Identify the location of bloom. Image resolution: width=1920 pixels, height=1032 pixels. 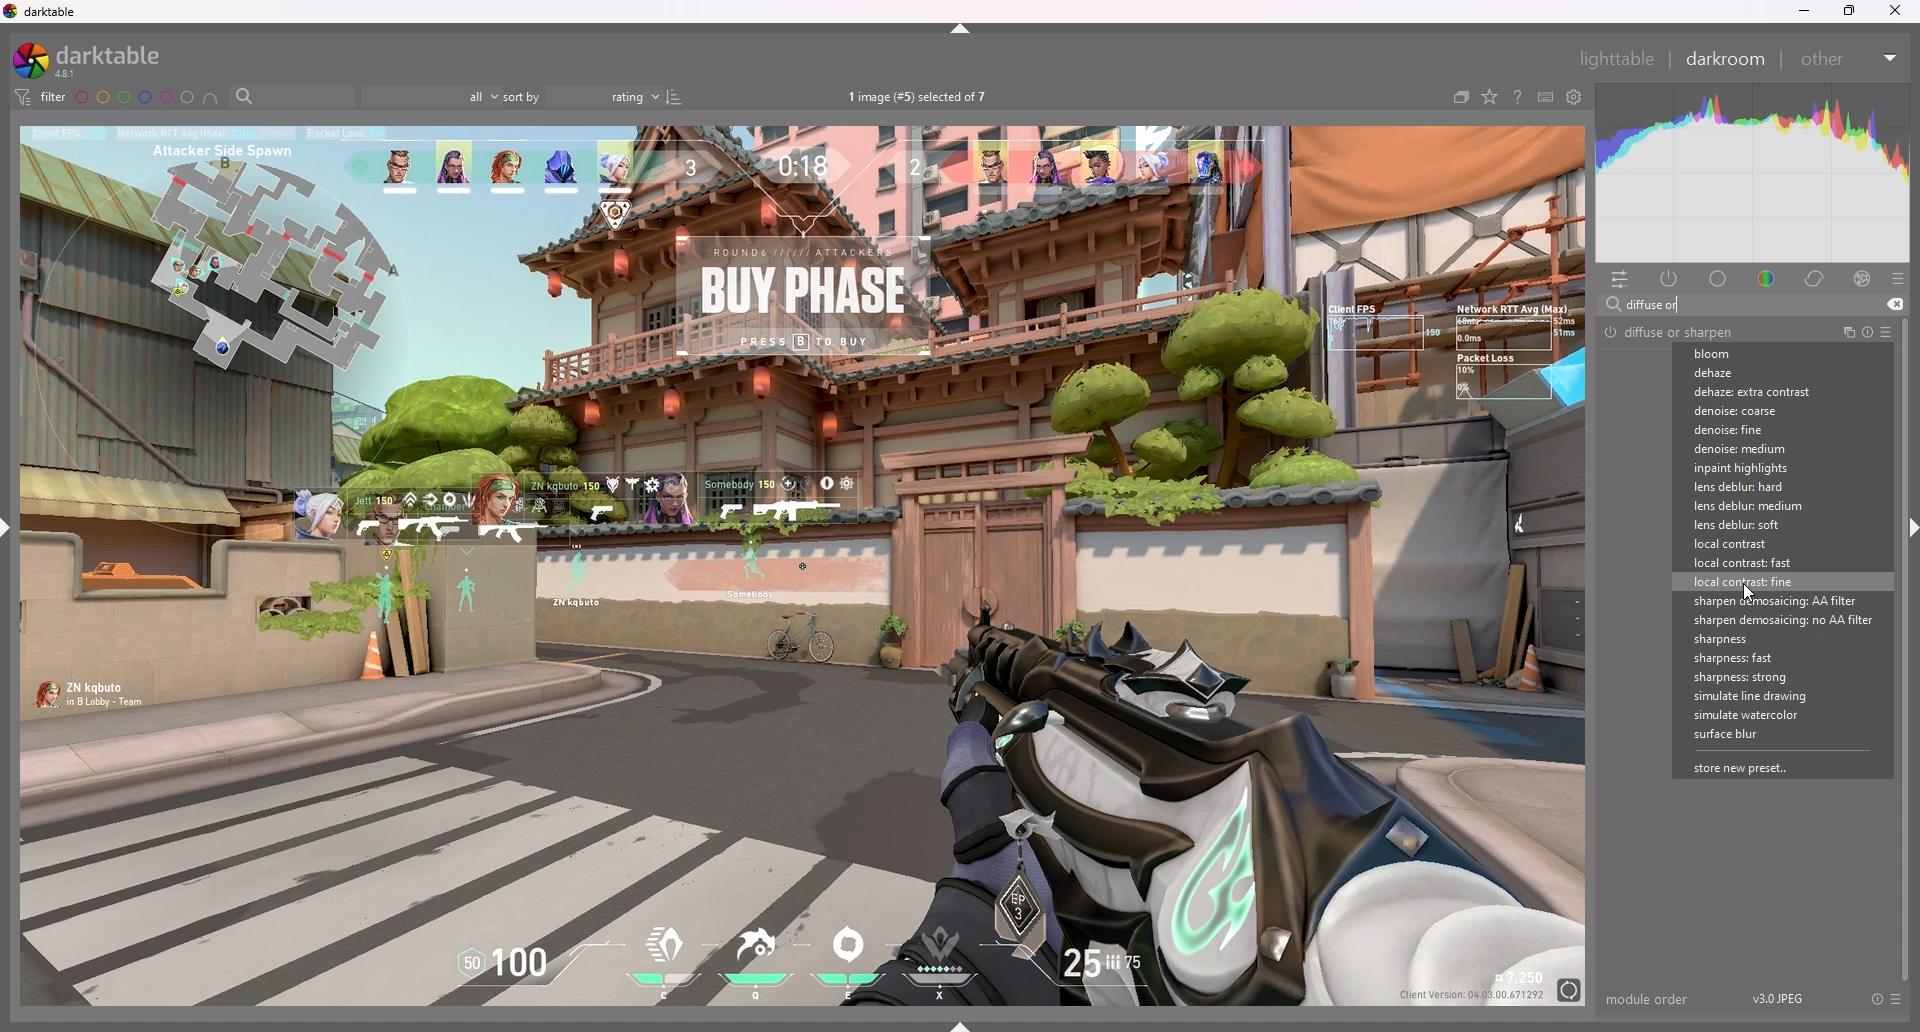
(1747, 354).